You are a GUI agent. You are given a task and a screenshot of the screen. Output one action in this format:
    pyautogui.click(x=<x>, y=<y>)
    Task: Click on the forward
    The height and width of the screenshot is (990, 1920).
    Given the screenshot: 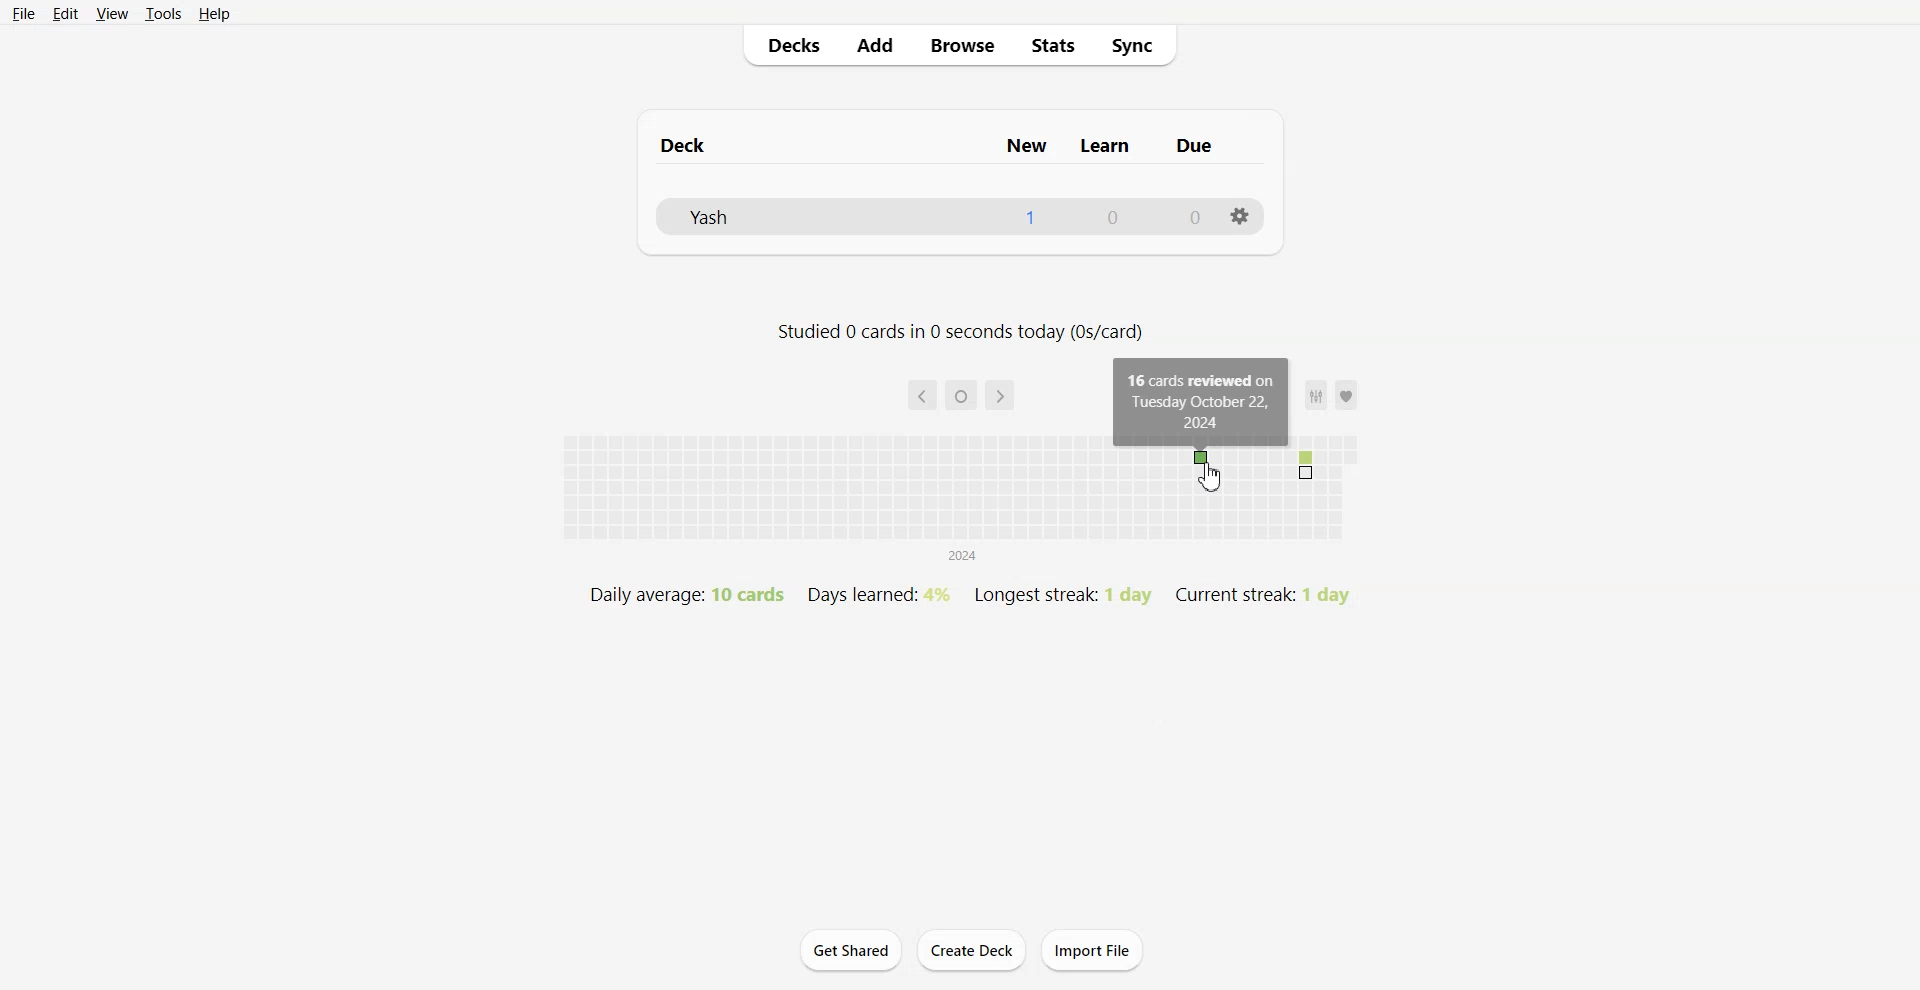 What is the action you would take?
    pyautogui.click(x=1000, y=395)
    